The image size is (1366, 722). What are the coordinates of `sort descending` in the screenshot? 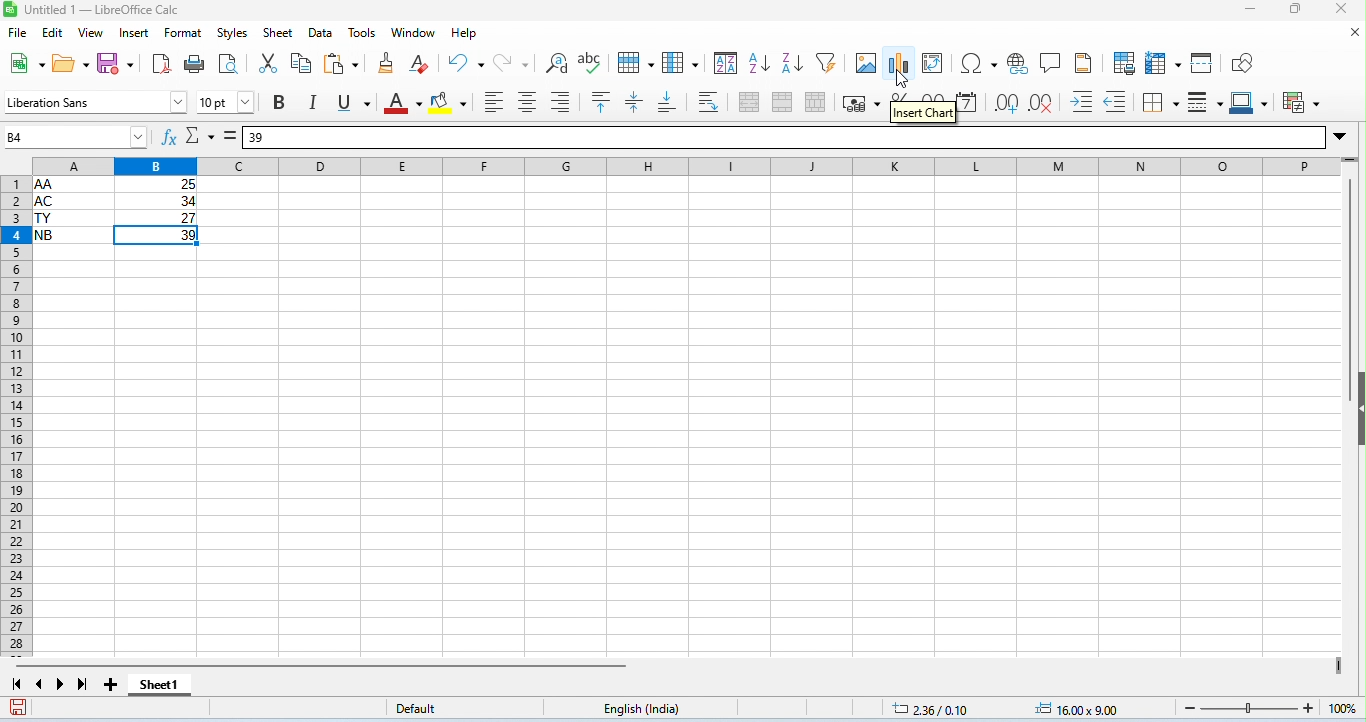 It's located at (794, 64).